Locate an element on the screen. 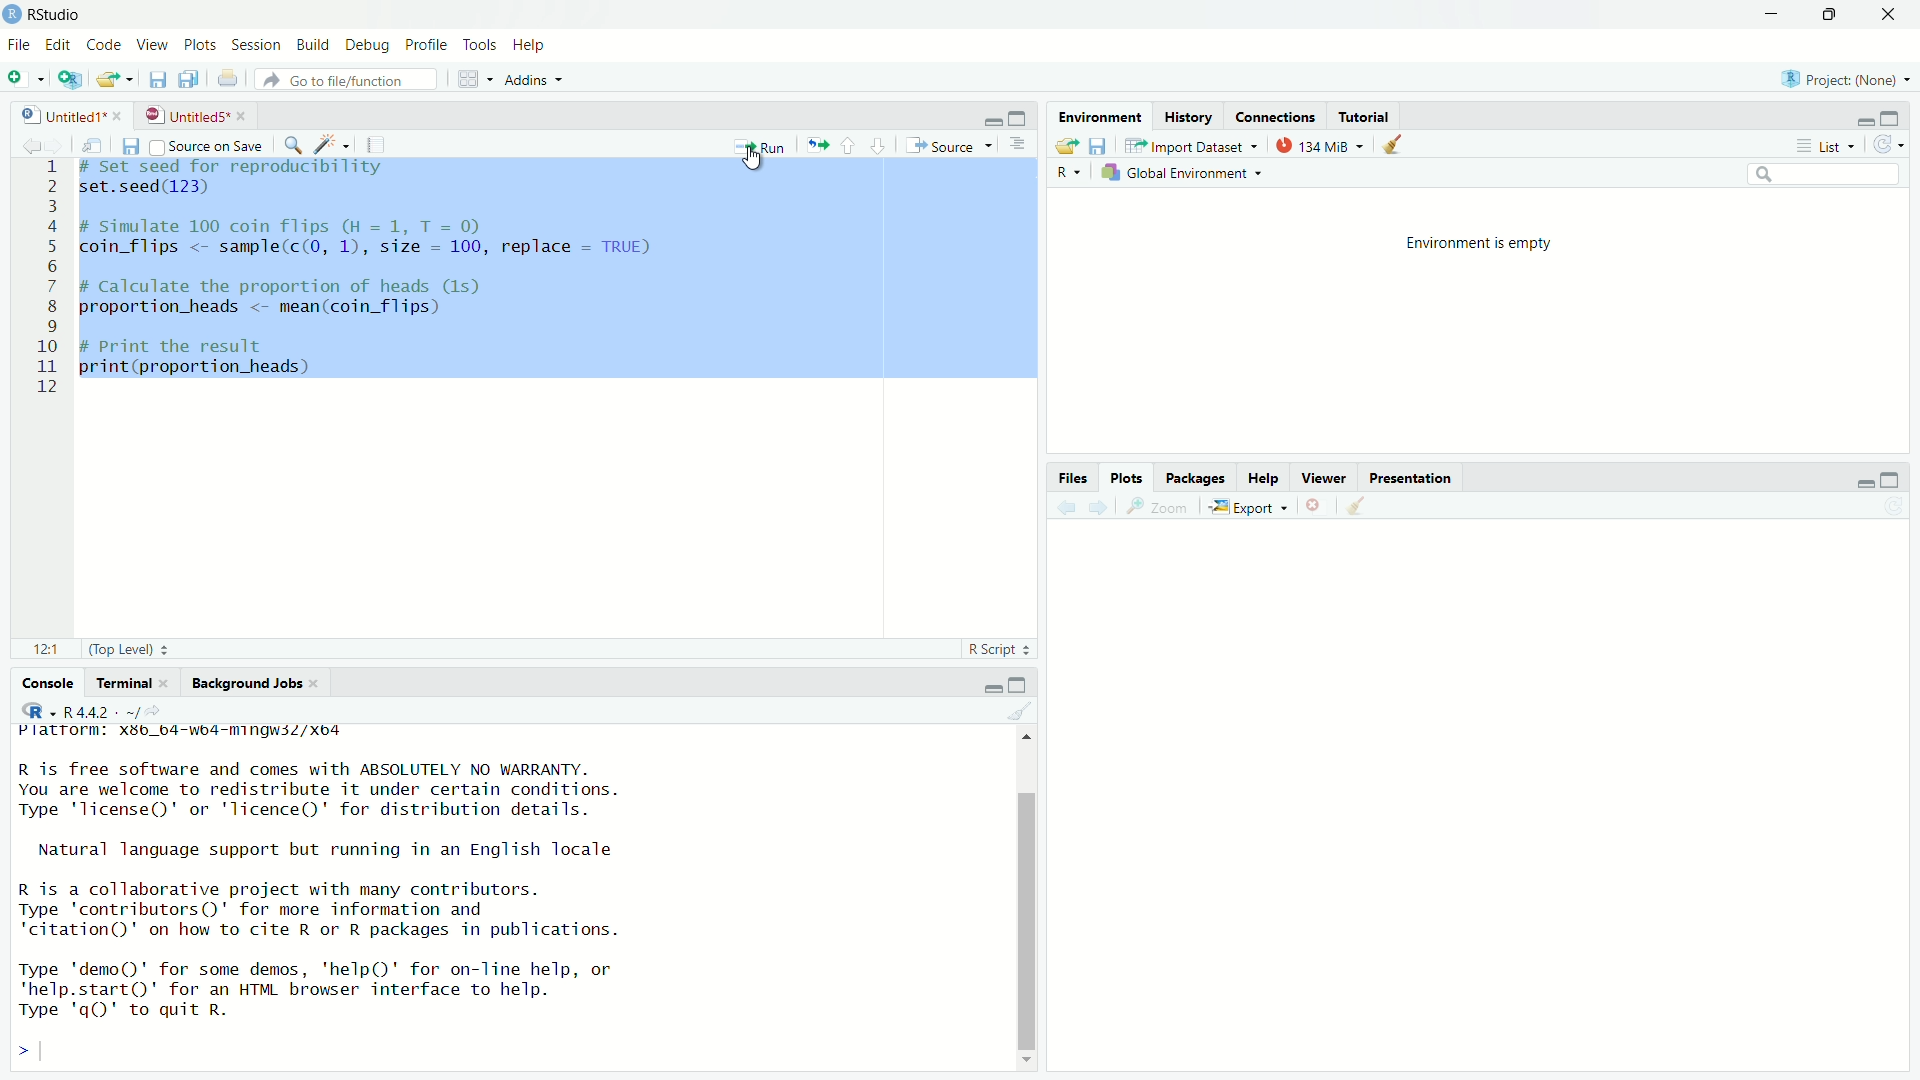  clear all plots is located at coordinates (1358, 508).